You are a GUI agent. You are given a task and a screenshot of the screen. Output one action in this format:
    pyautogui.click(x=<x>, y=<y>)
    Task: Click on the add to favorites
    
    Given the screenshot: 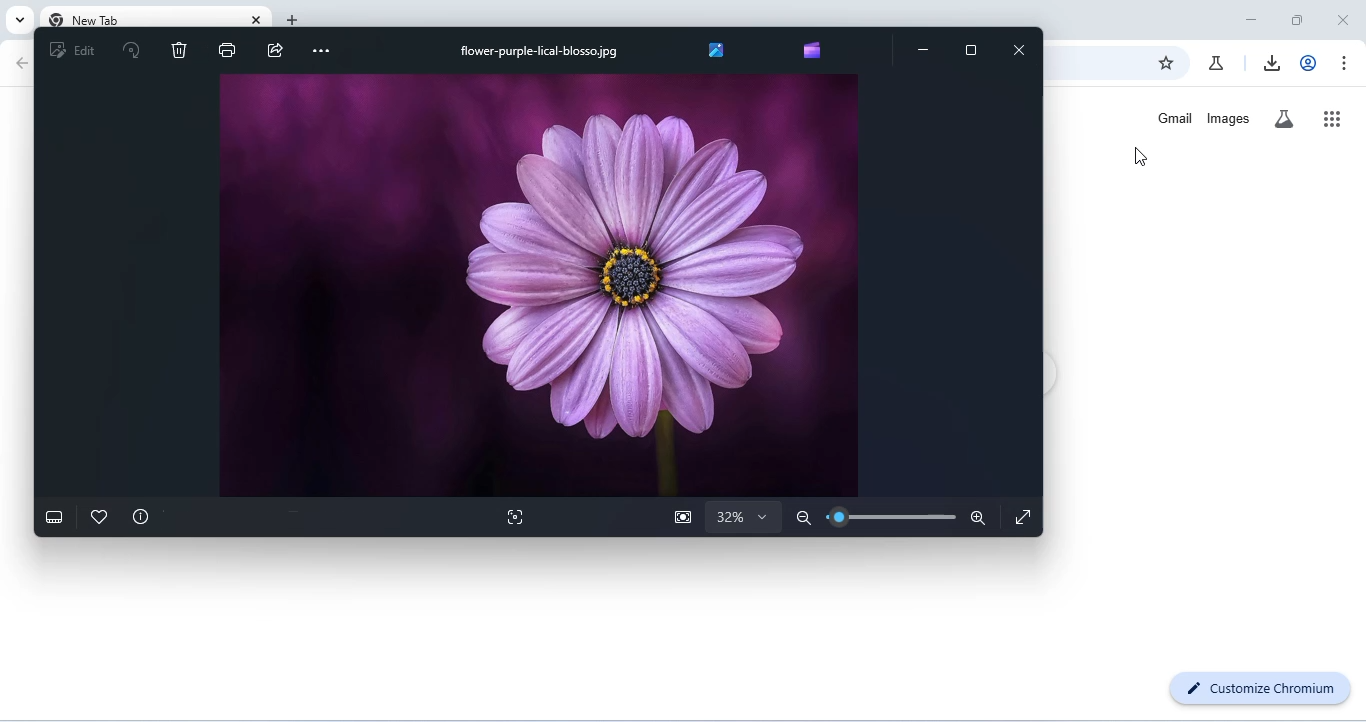 What is the action you would take?
    pyautogui.click(x=99, y=516)
    